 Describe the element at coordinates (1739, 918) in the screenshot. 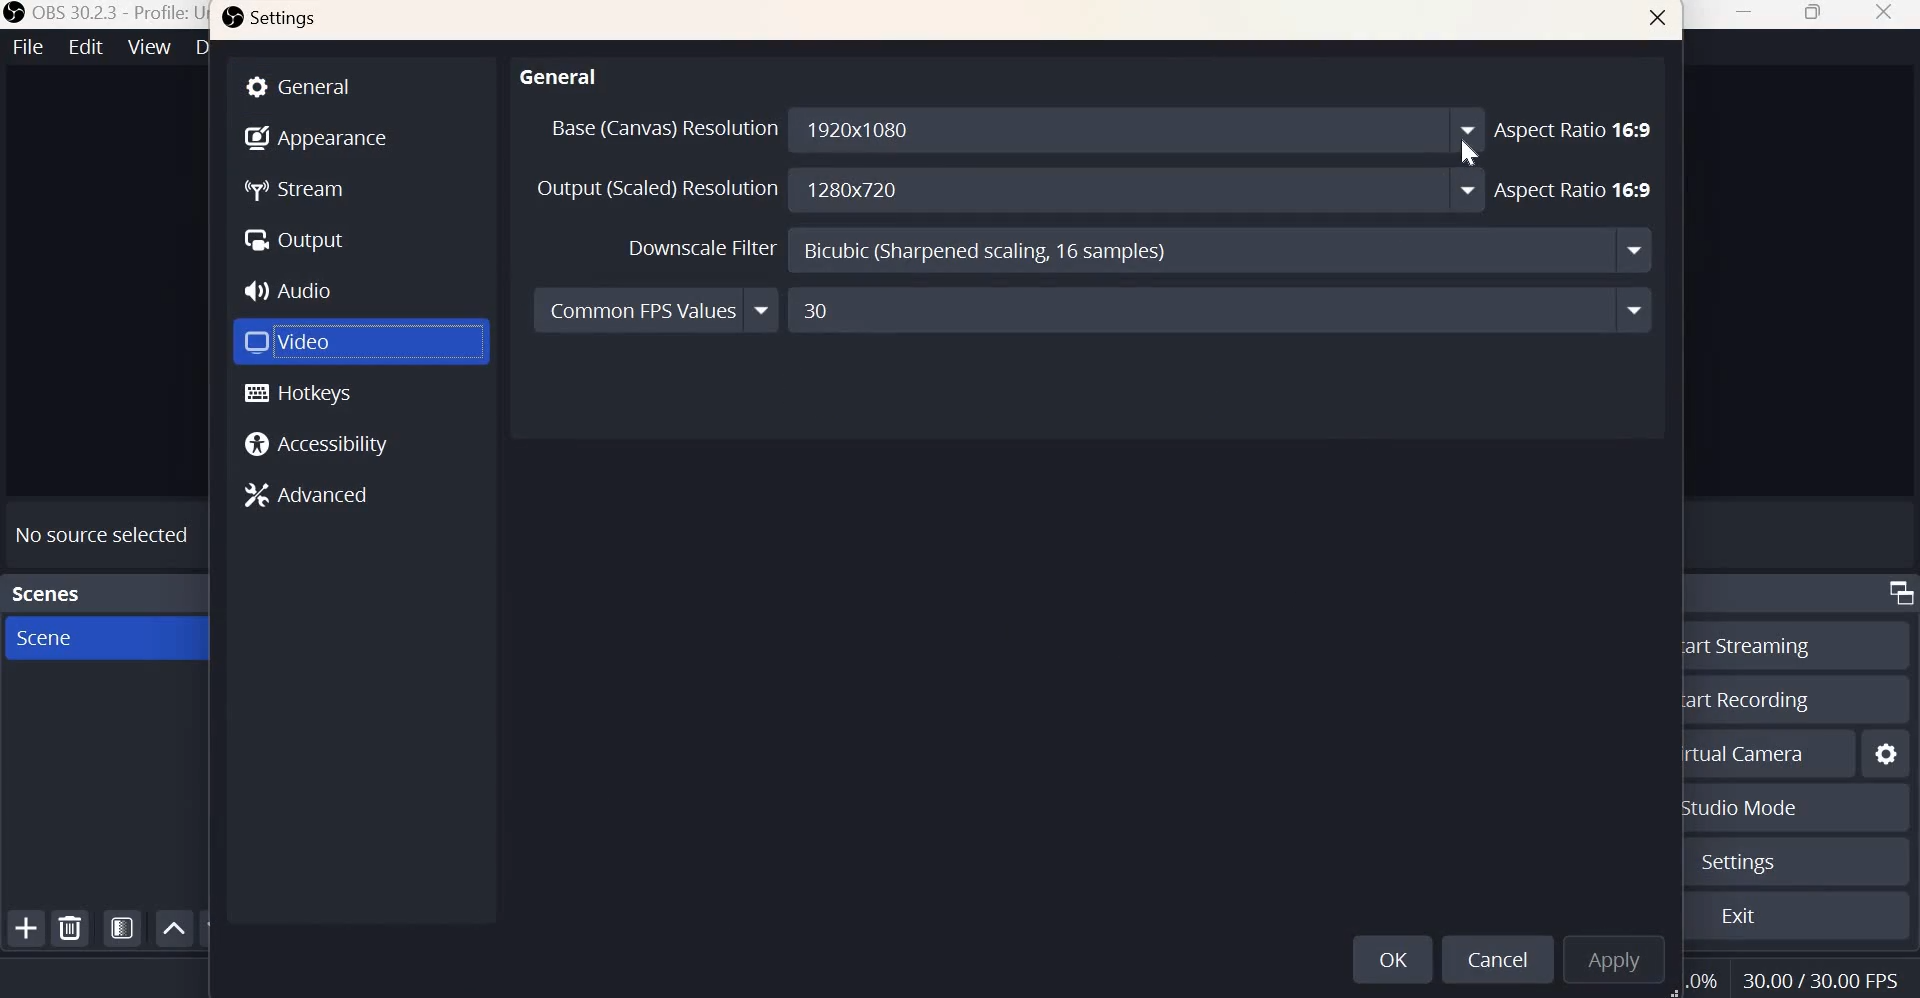

I see `Exit` at that location.